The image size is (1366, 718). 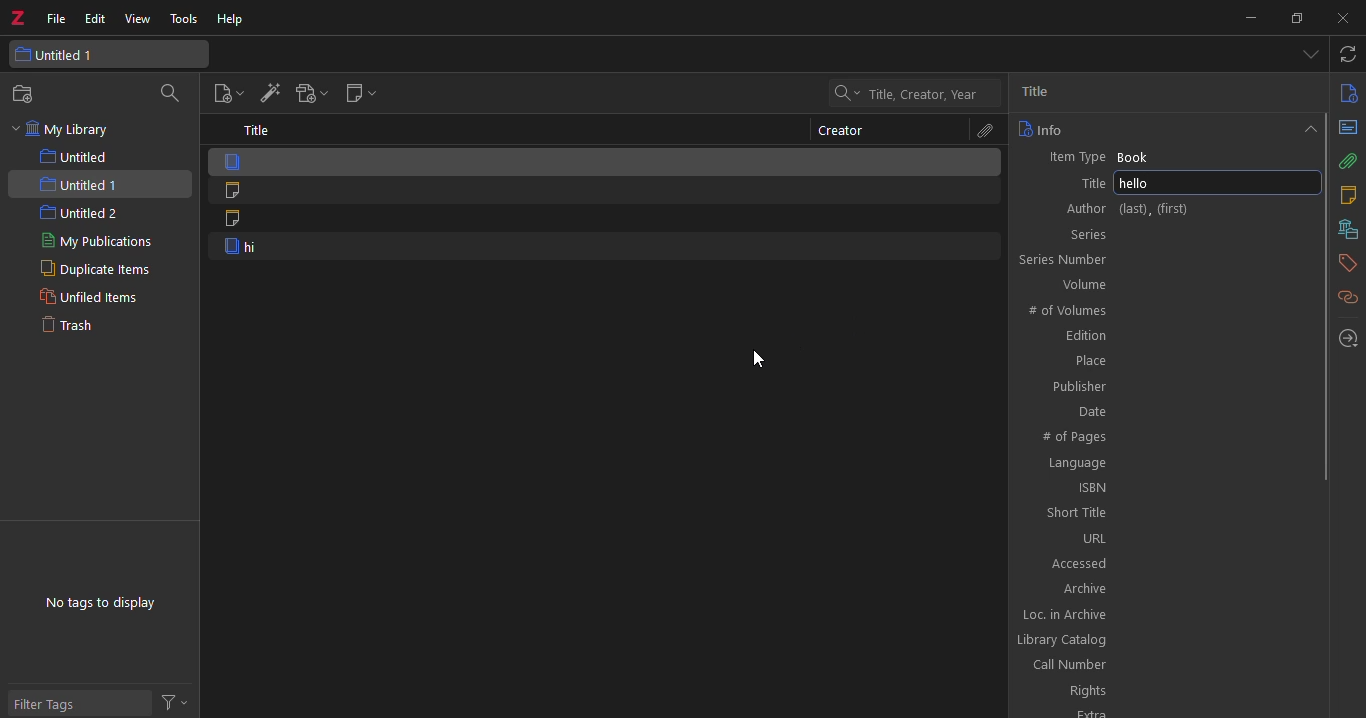 I want to click on maximize, so click(x=1295, y=19).